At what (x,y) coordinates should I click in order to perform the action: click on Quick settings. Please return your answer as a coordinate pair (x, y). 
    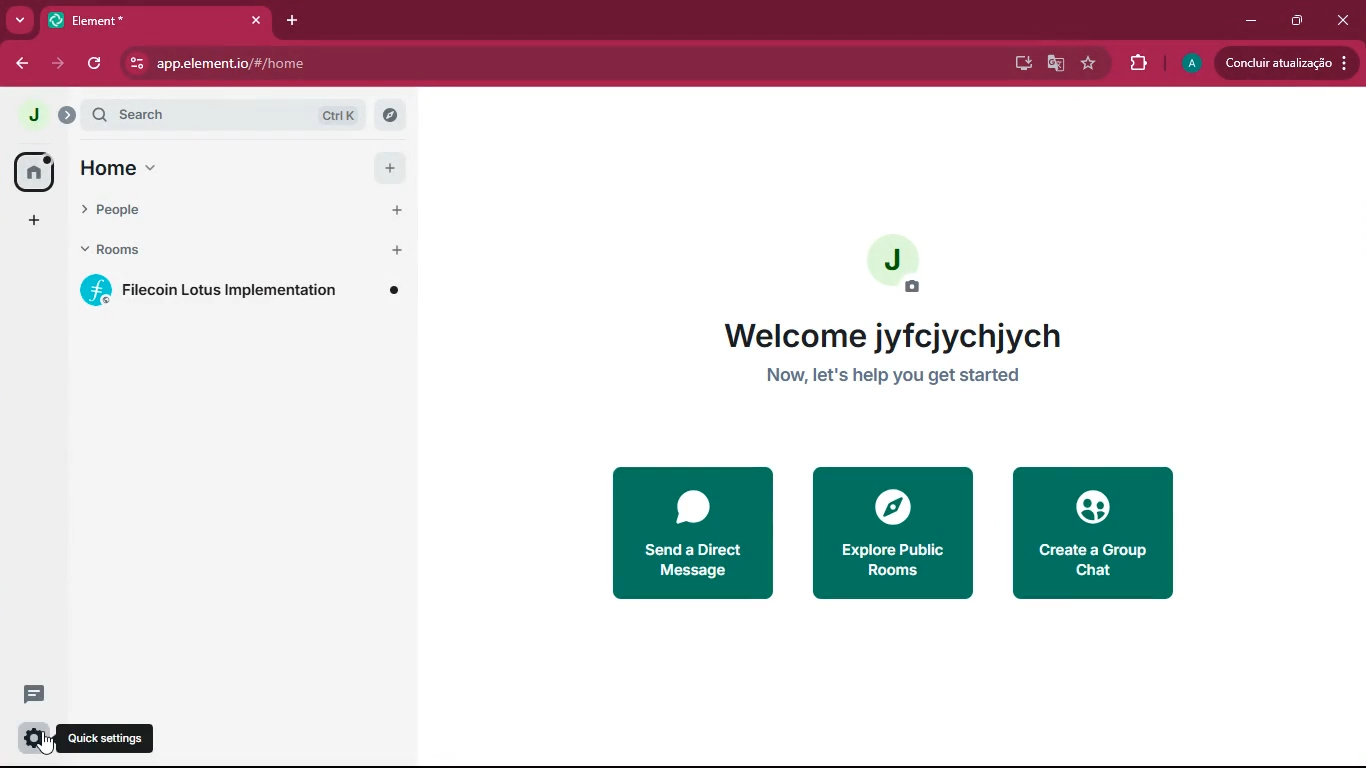
    Looking at the image, I should click on (106, 740).